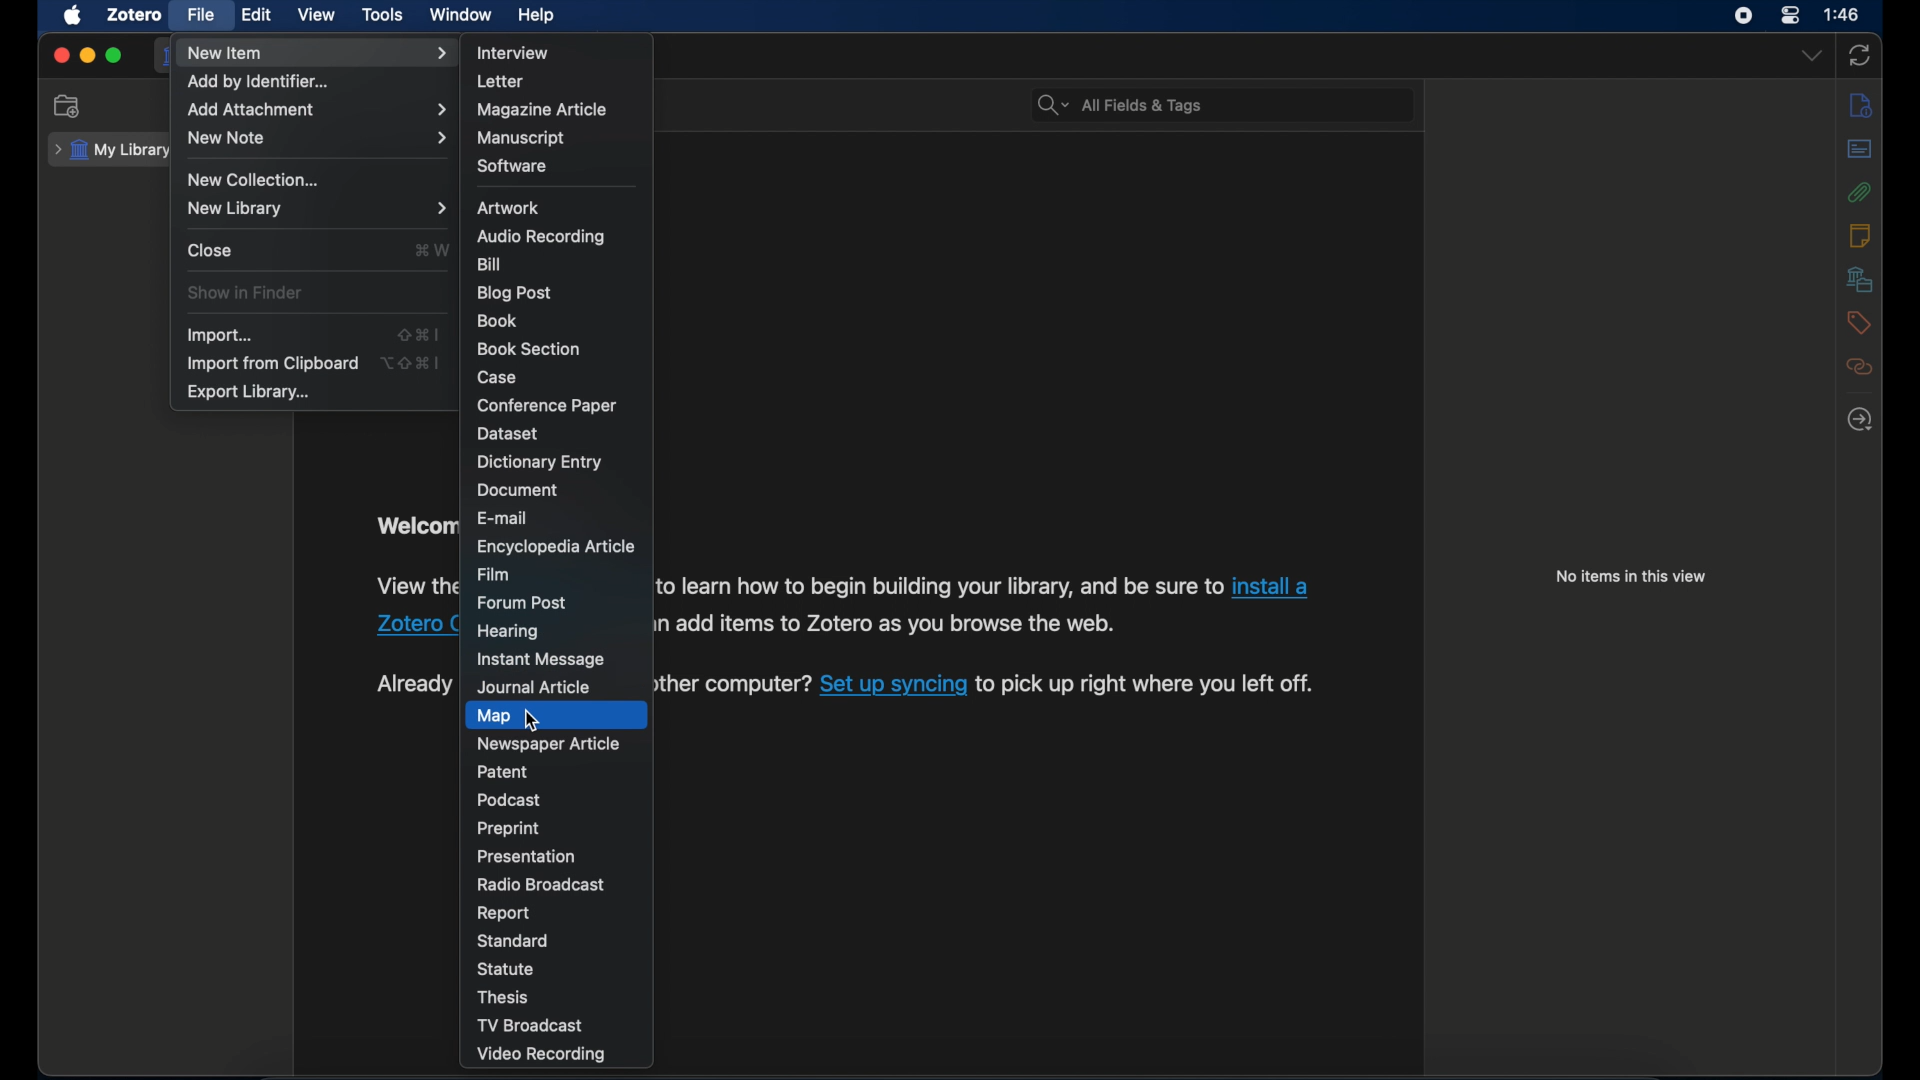  What do you see at coordinates (413, 681) in the screenshot?
I see `Already` at bounding box center [413, 681].